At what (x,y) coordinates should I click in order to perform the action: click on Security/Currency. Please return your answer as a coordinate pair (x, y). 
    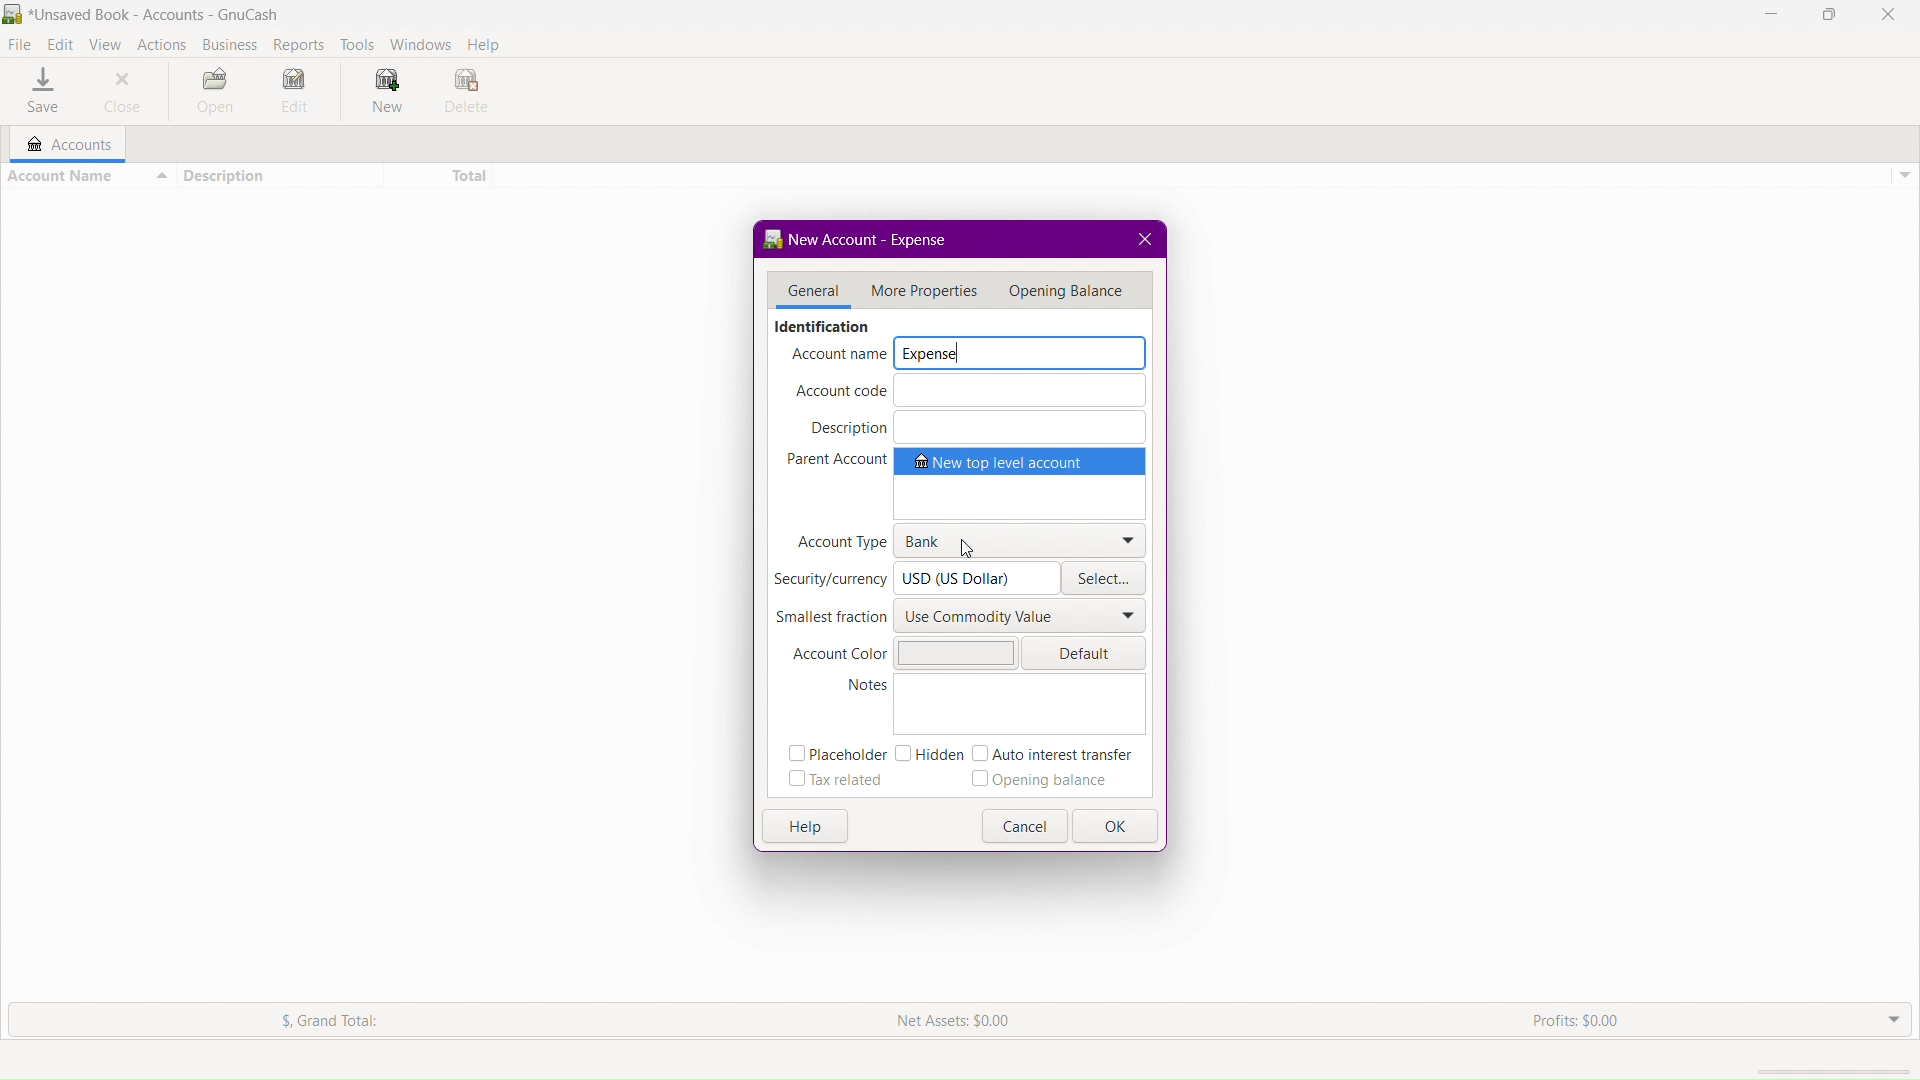
    Looking at the image, I should click on (914, 578).